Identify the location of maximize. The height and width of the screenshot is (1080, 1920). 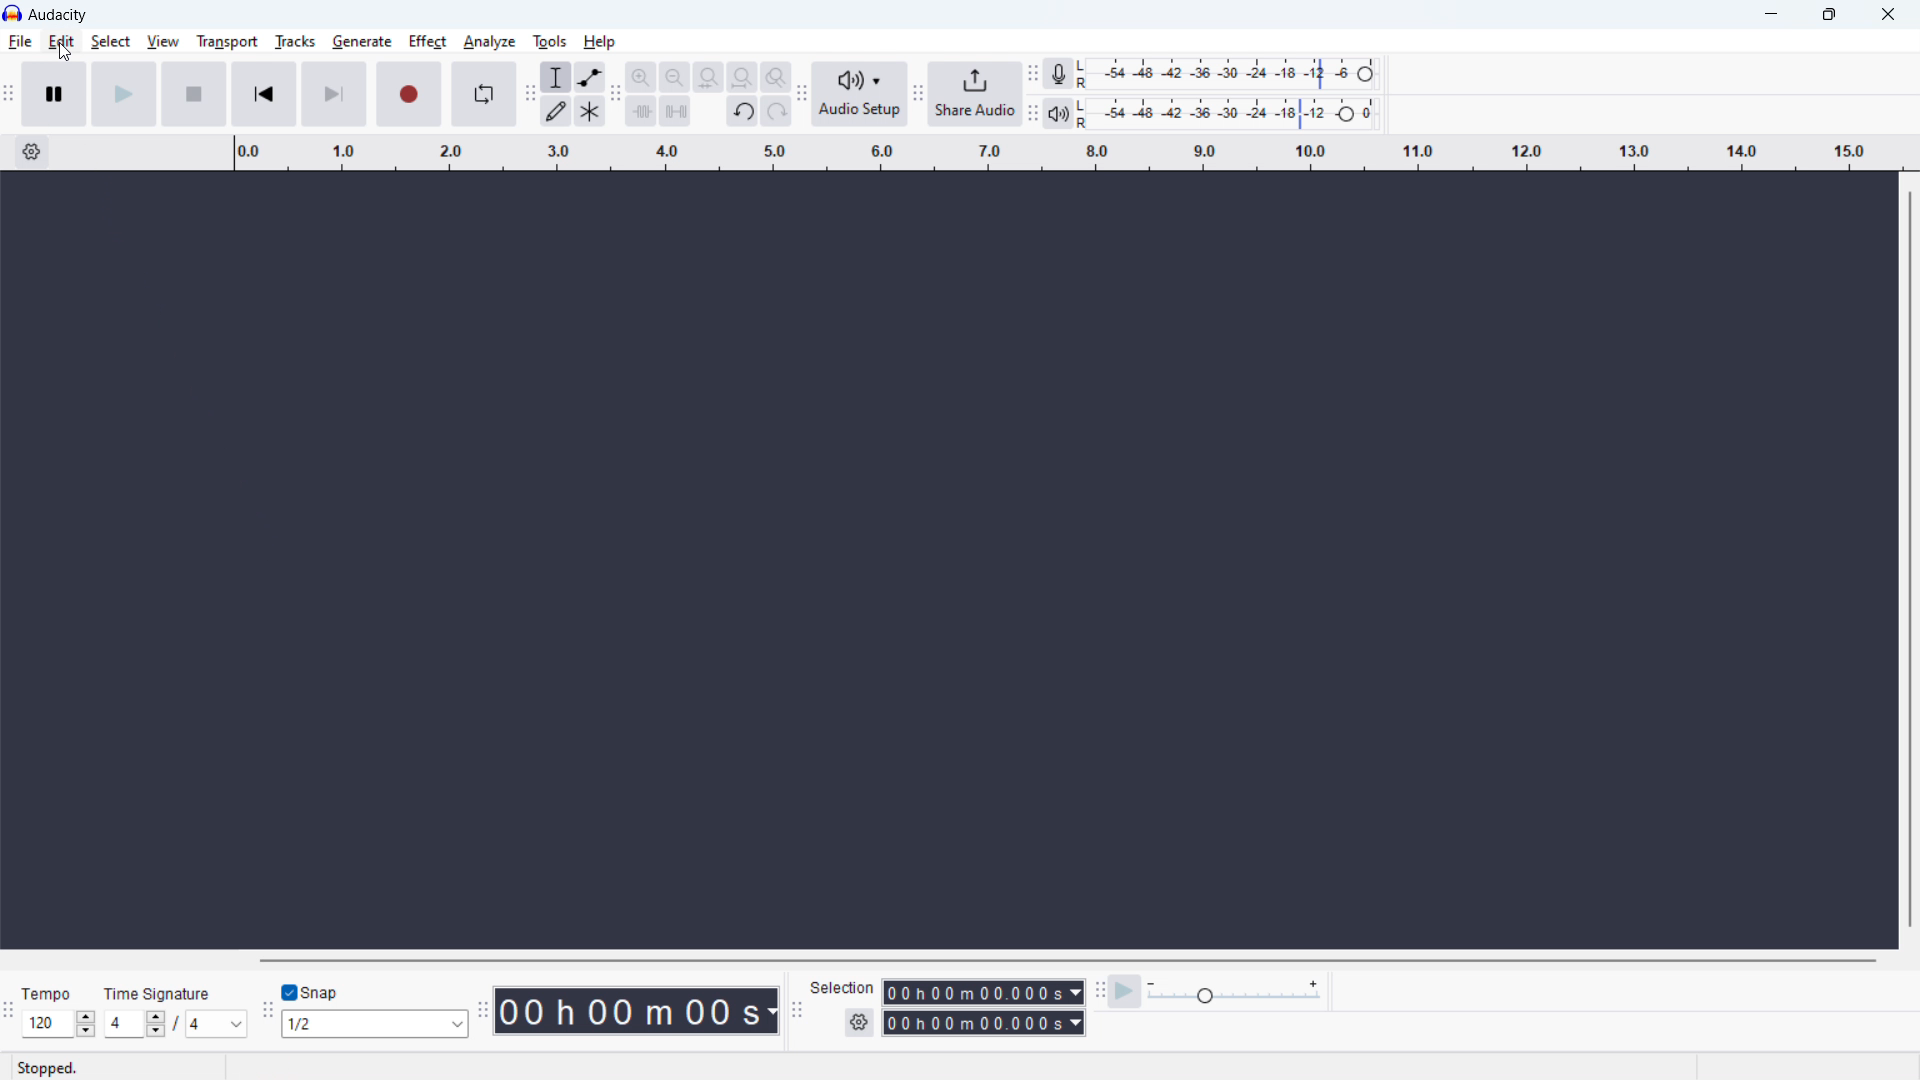
(1827, 15).